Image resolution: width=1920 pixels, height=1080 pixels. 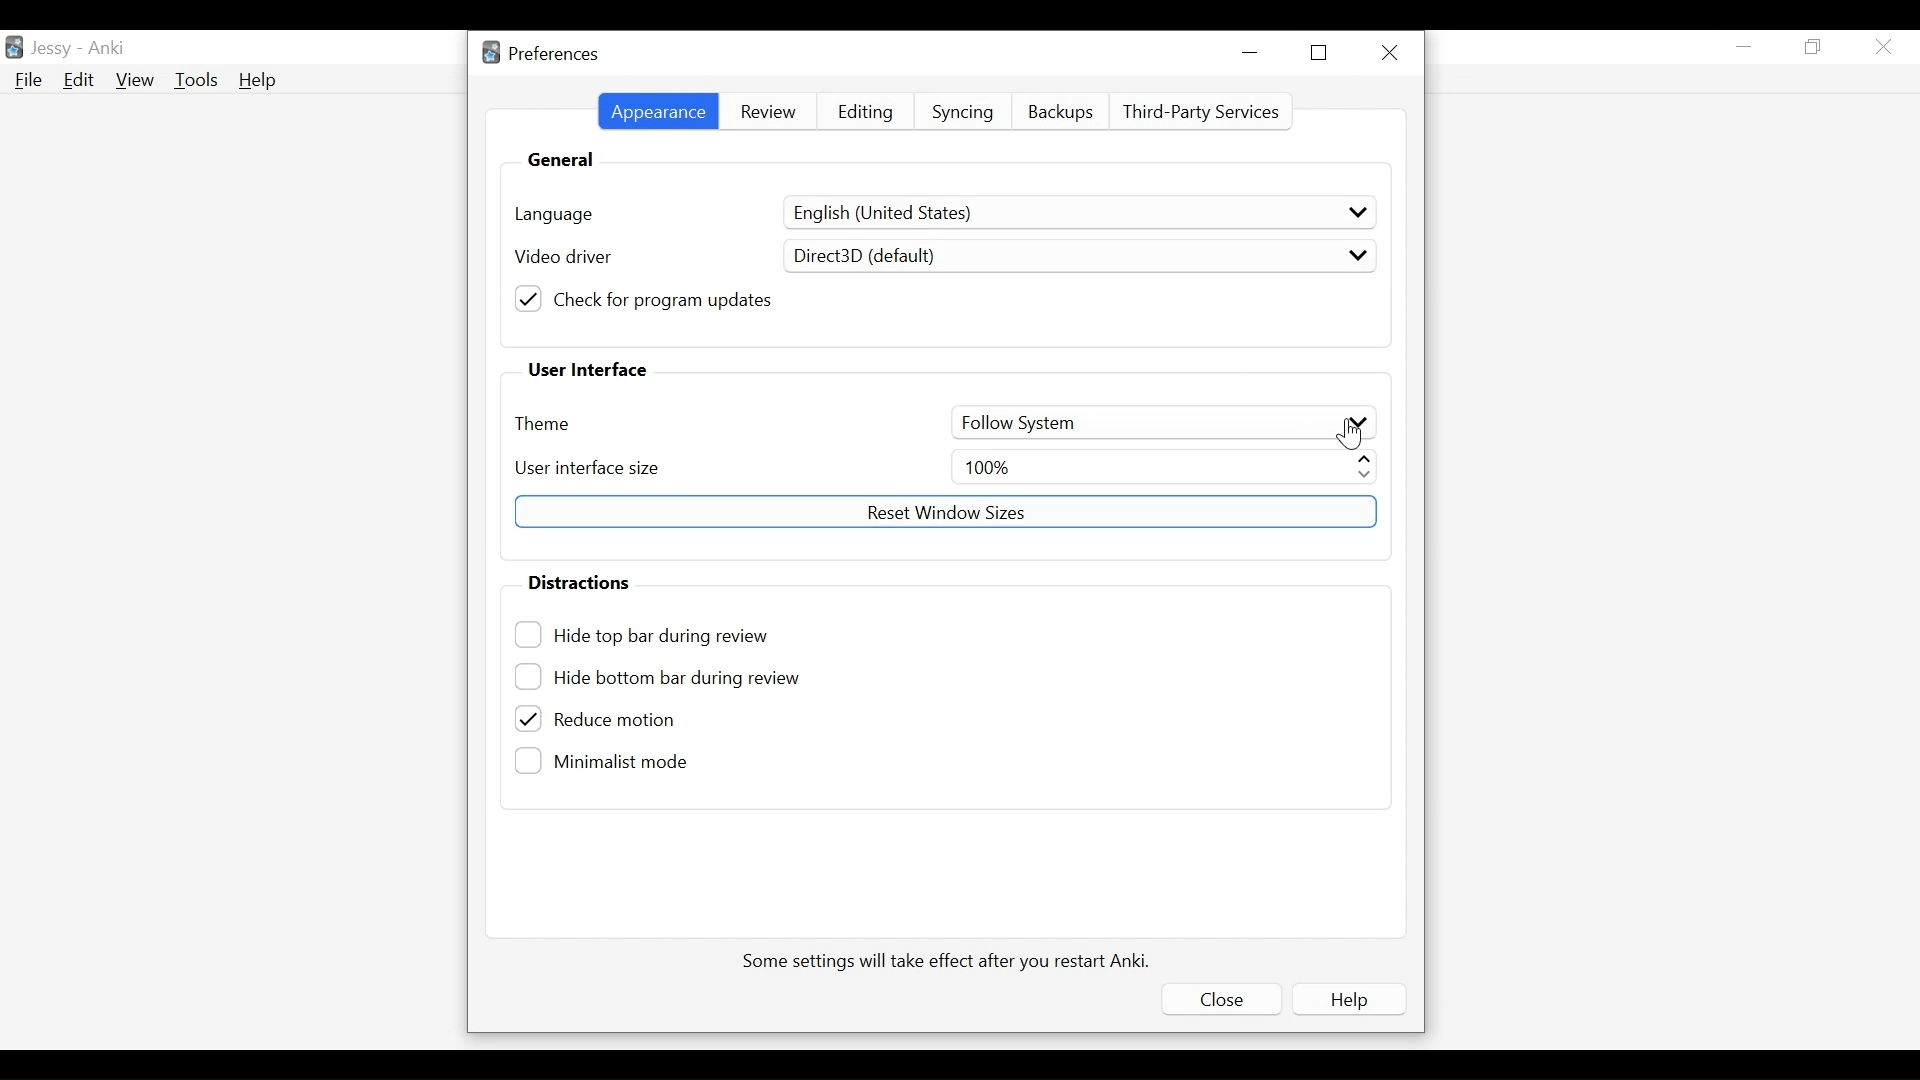 I want to click on (un)select minimalist mode, so click(x=607, y=761).